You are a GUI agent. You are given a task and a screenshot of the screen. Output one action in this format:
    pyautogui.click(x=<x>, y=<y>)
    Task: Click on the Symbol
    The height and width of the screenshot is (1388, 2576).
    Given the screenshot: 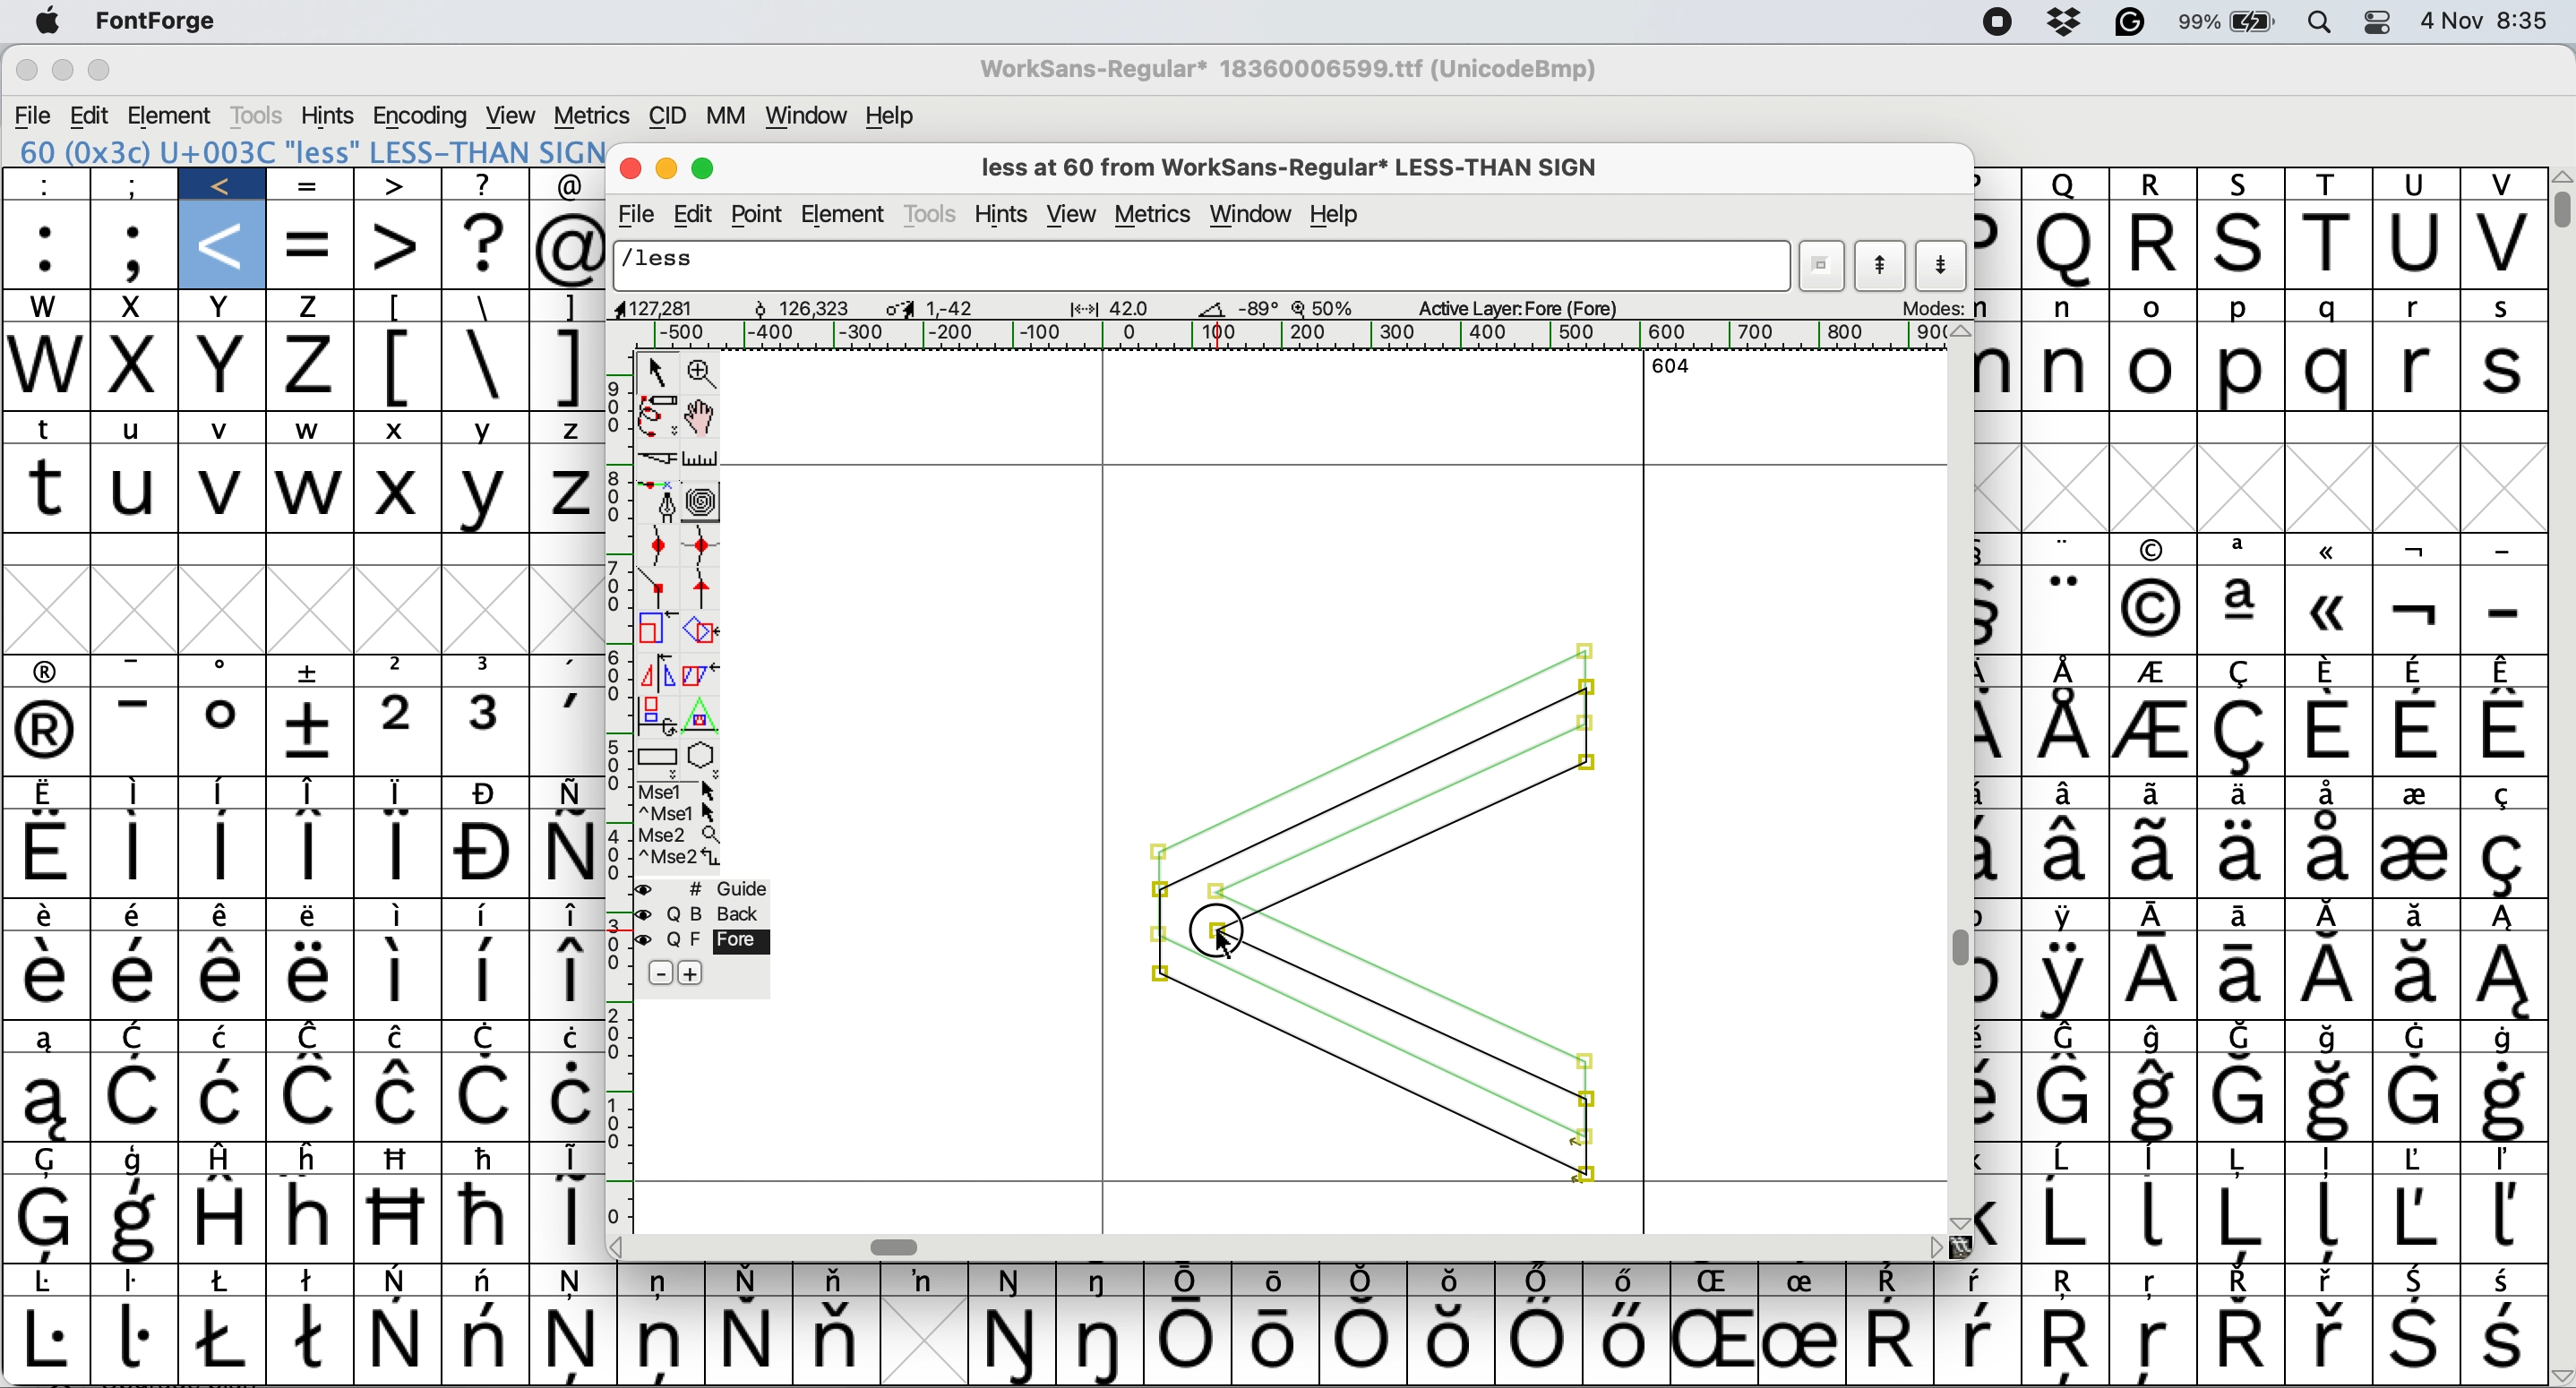 What is the action you would take?
    pyautogui.click(x=567, y=791)
    